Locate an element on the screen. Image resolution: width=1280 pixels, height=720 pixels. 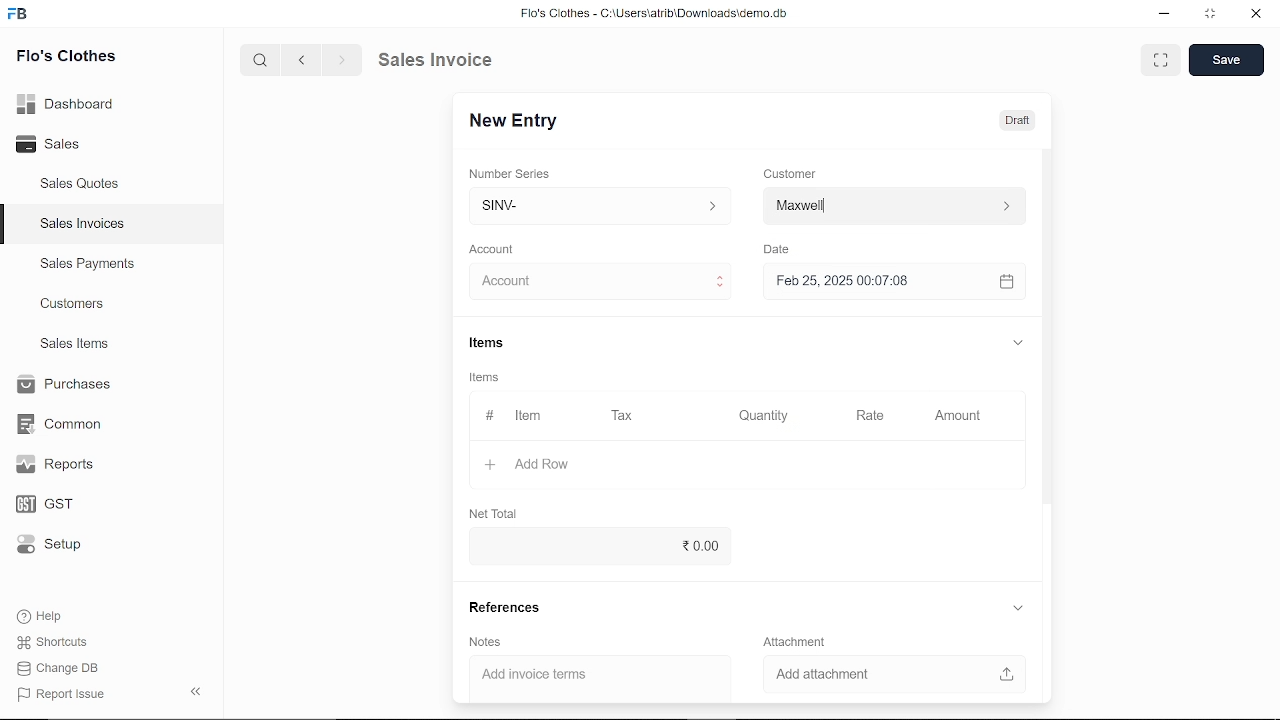
Shortcuts is located at coordinates (54, 642).